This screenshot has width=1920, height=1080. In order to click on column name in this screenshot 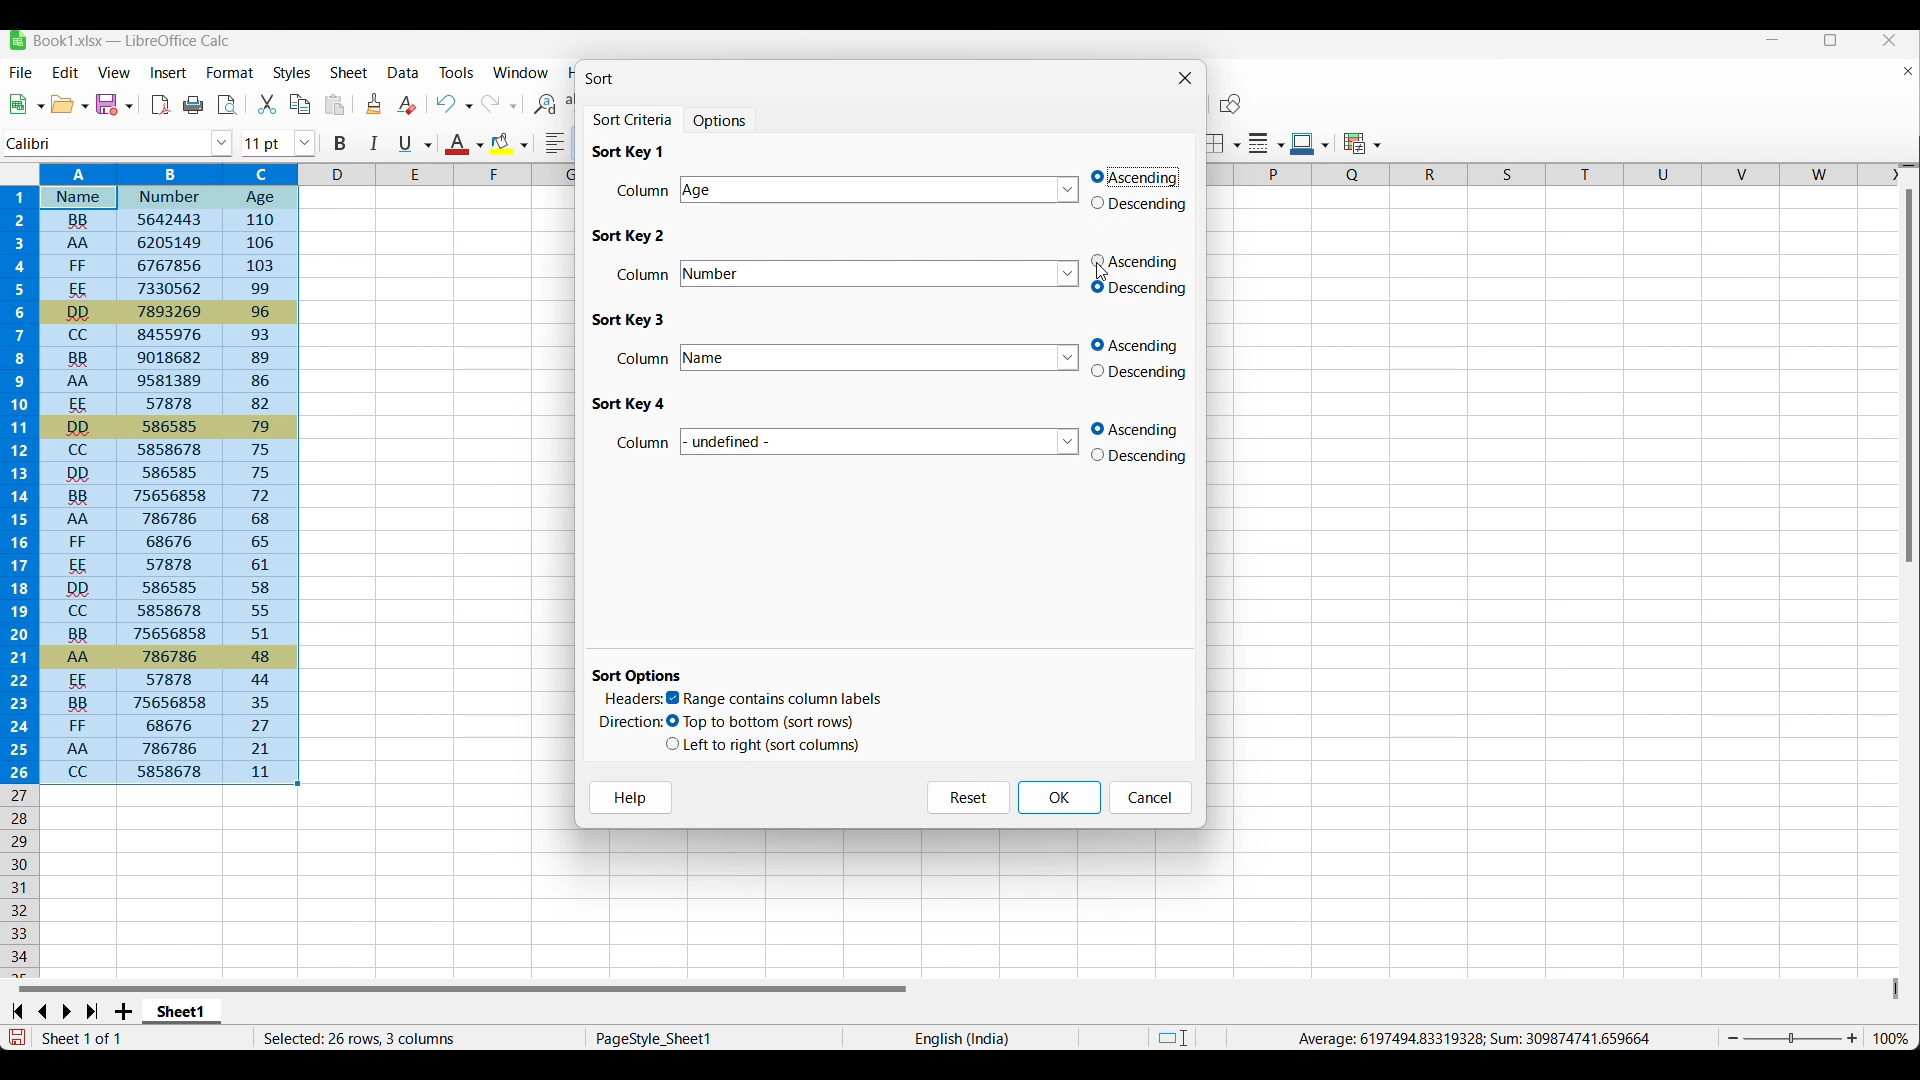, I will do `click(881, 441)`.